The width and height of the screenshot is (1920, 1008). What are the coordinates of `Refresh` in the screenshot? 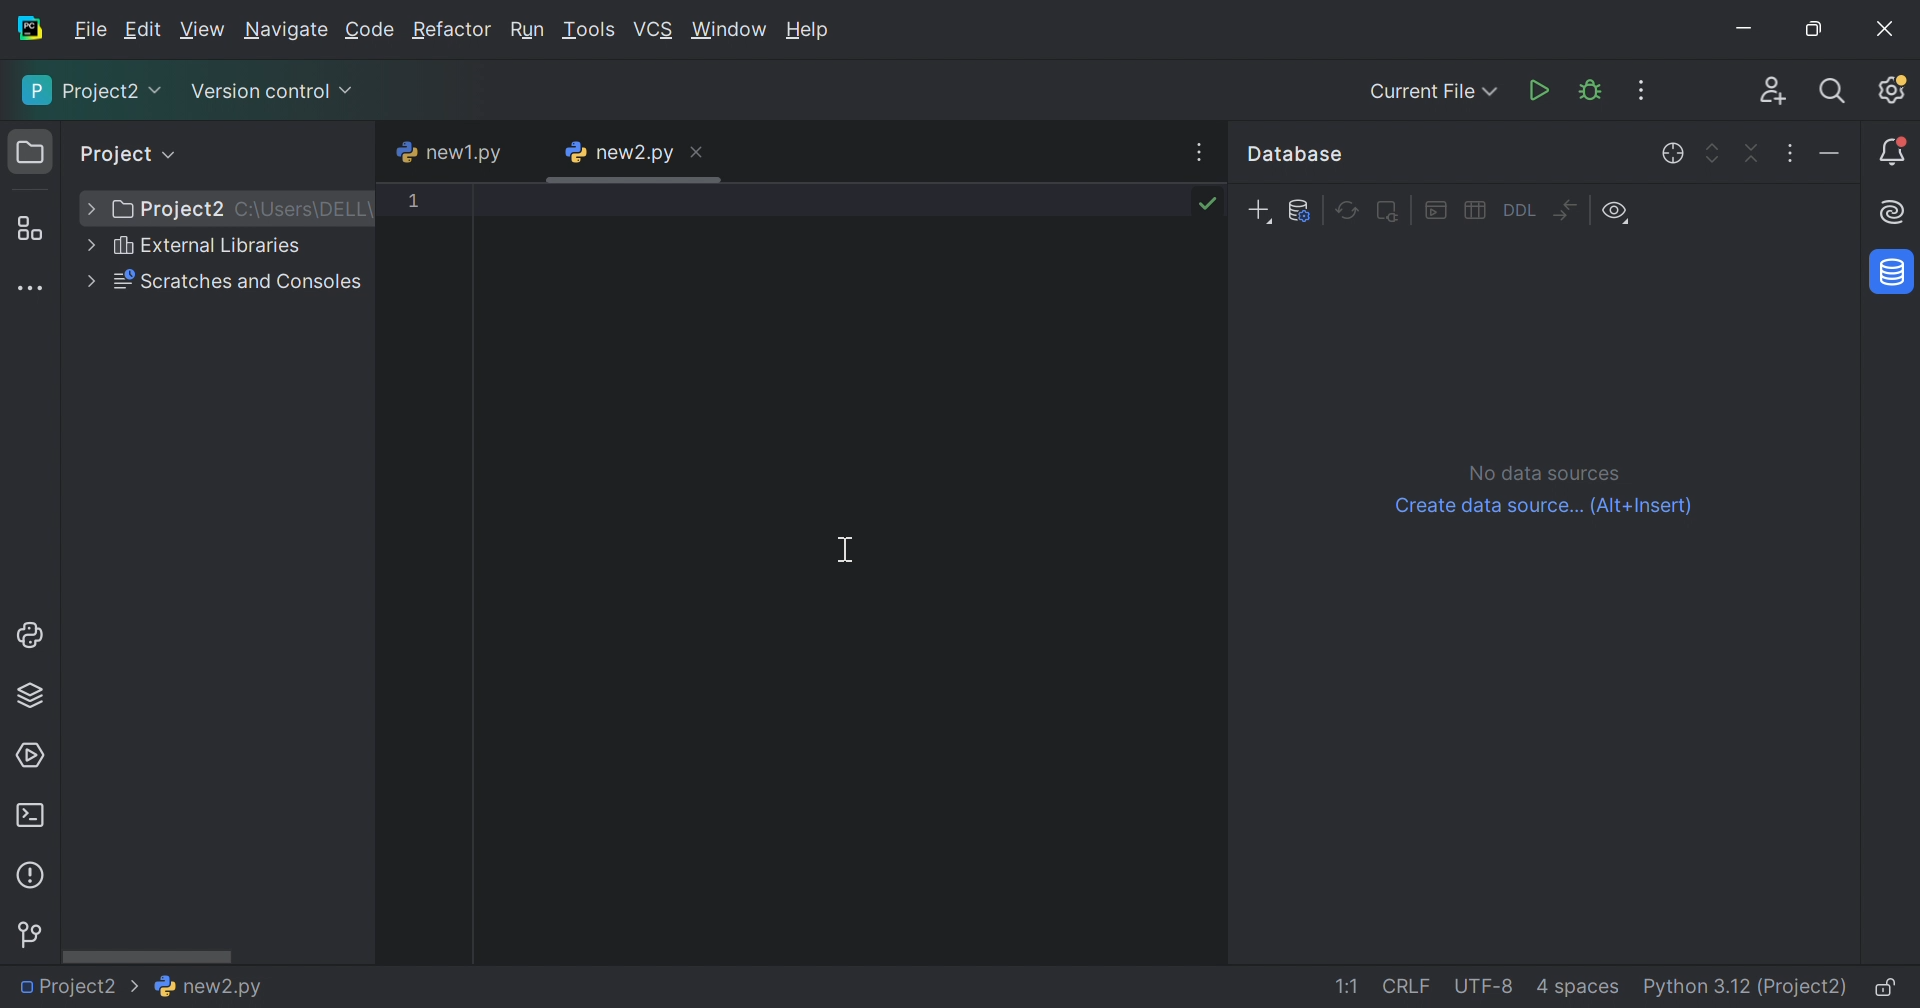 It's located at (1345, 207).